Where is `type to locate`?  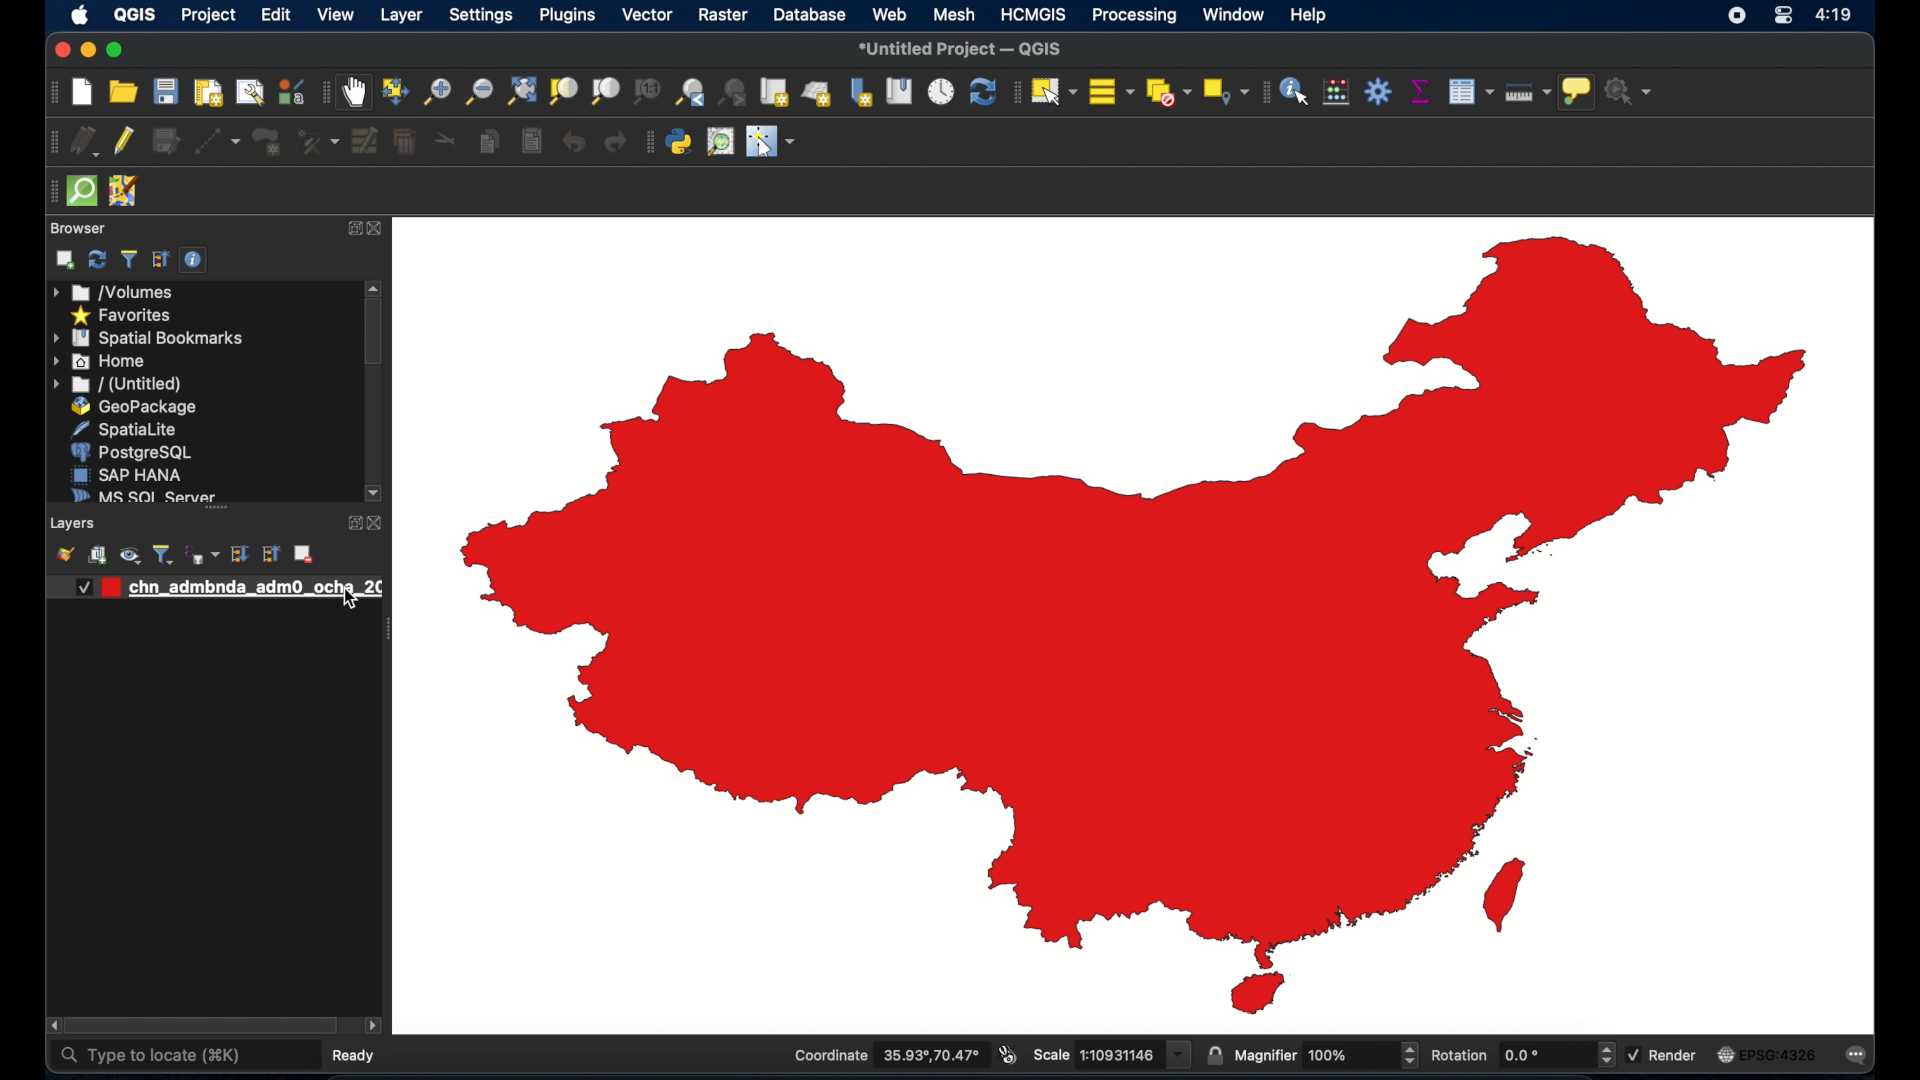 type to locate is located at coordinates (150, 1056).